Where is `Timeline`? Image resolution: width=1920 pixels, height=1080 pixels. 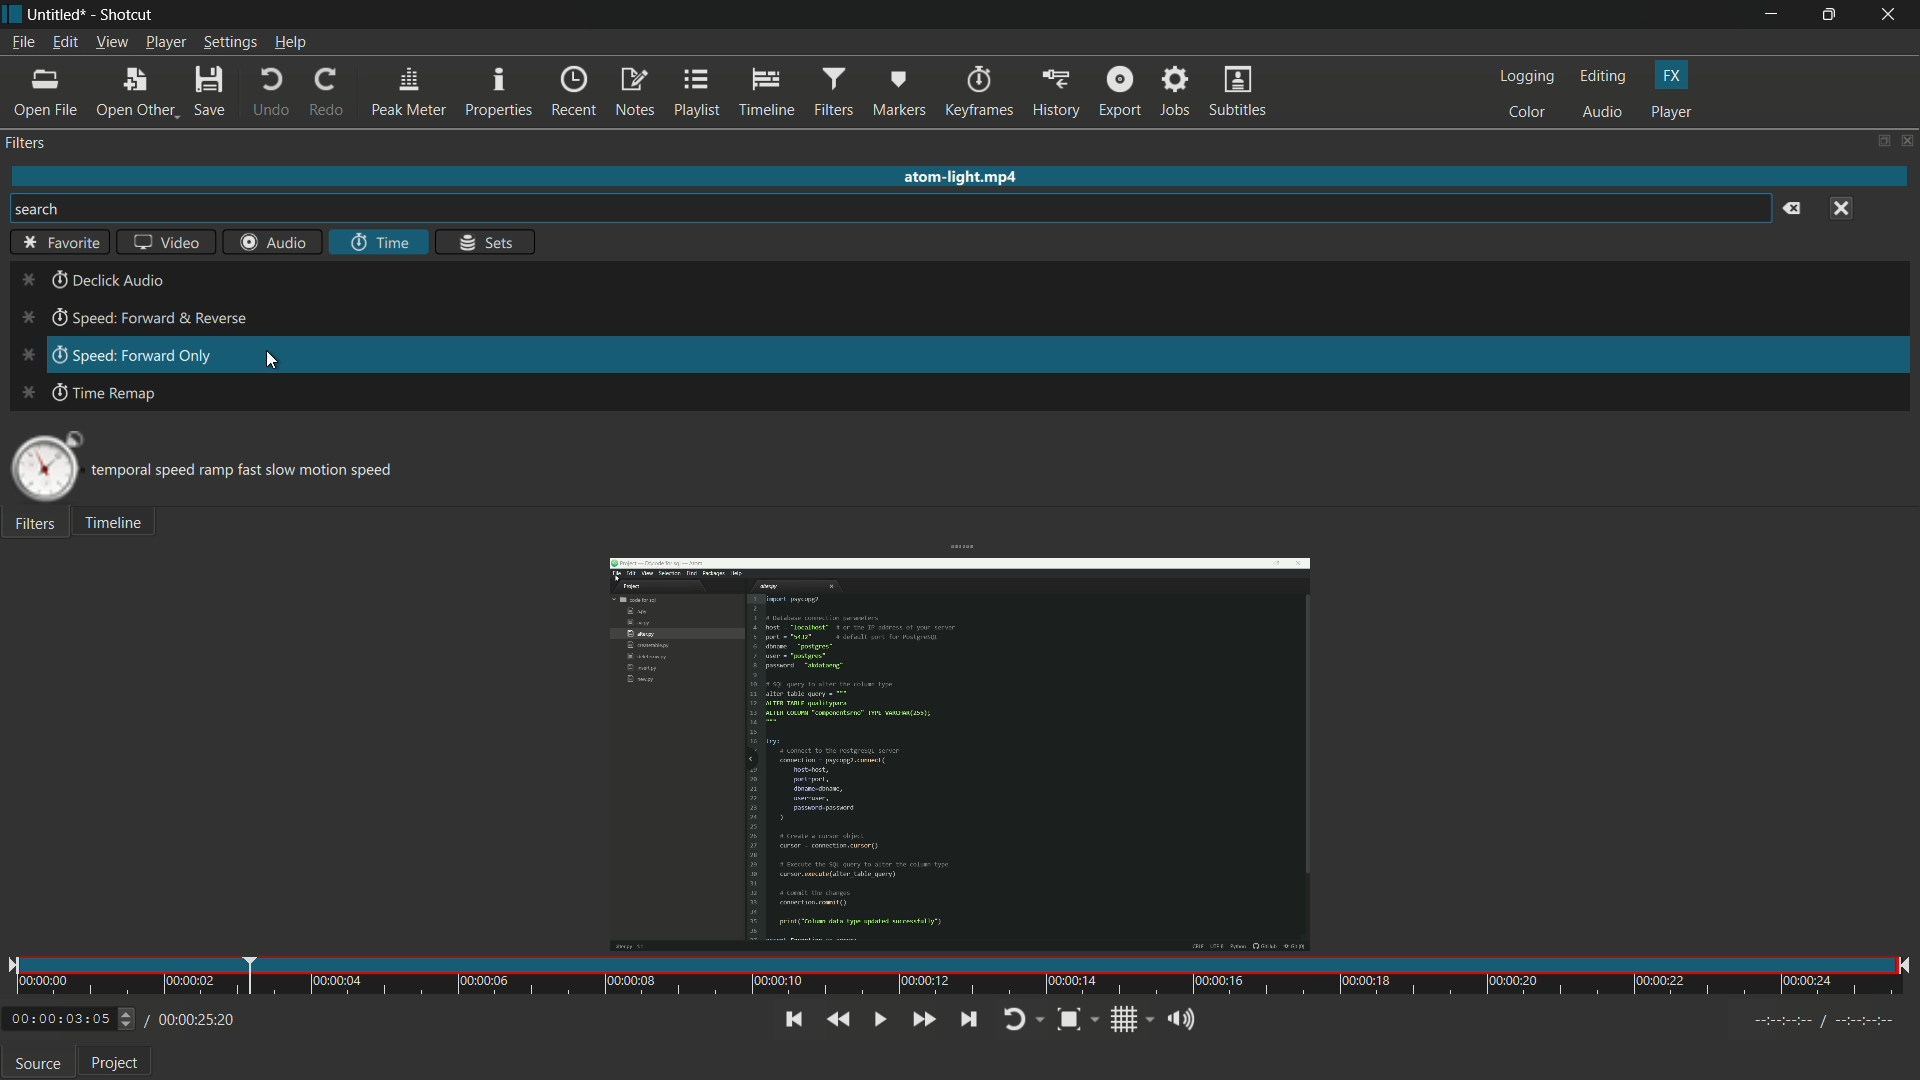 Timeline is located at coordinates (123, 526).